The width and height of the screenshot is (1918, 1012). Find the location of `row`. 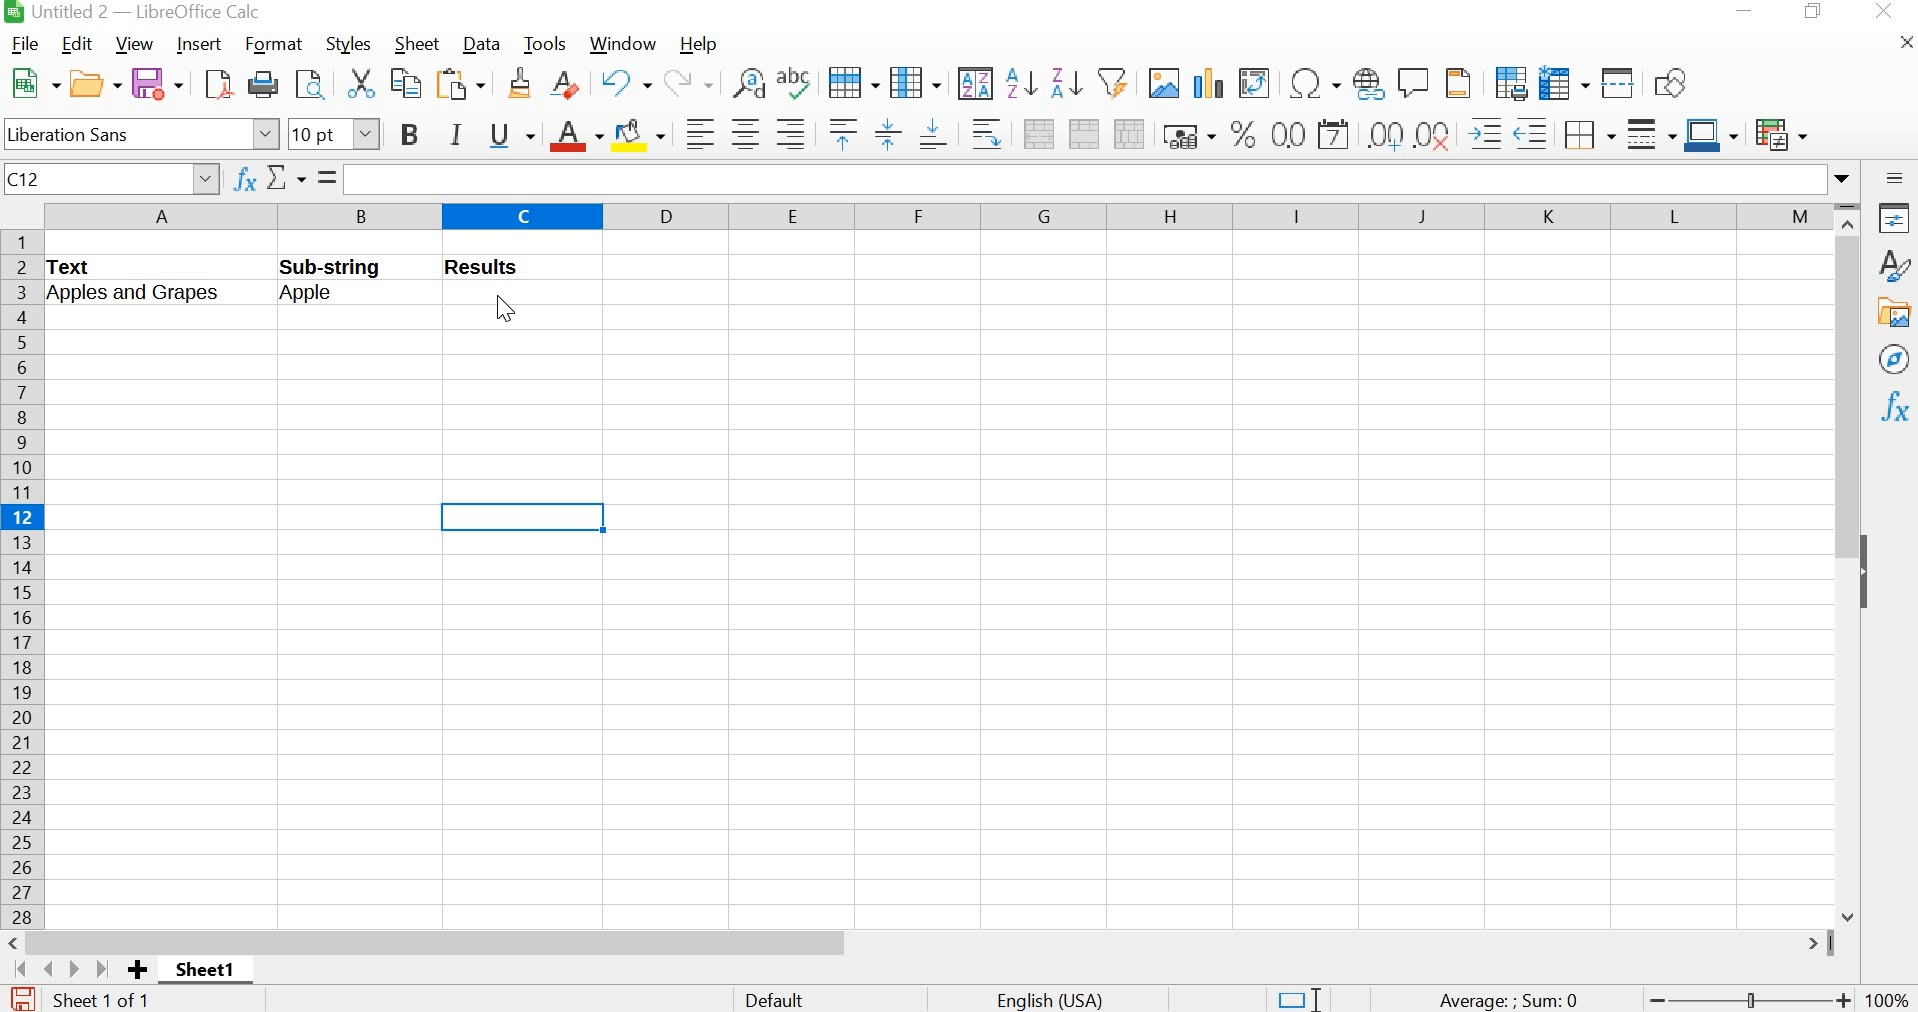

row is located at coordinates (851, 80).